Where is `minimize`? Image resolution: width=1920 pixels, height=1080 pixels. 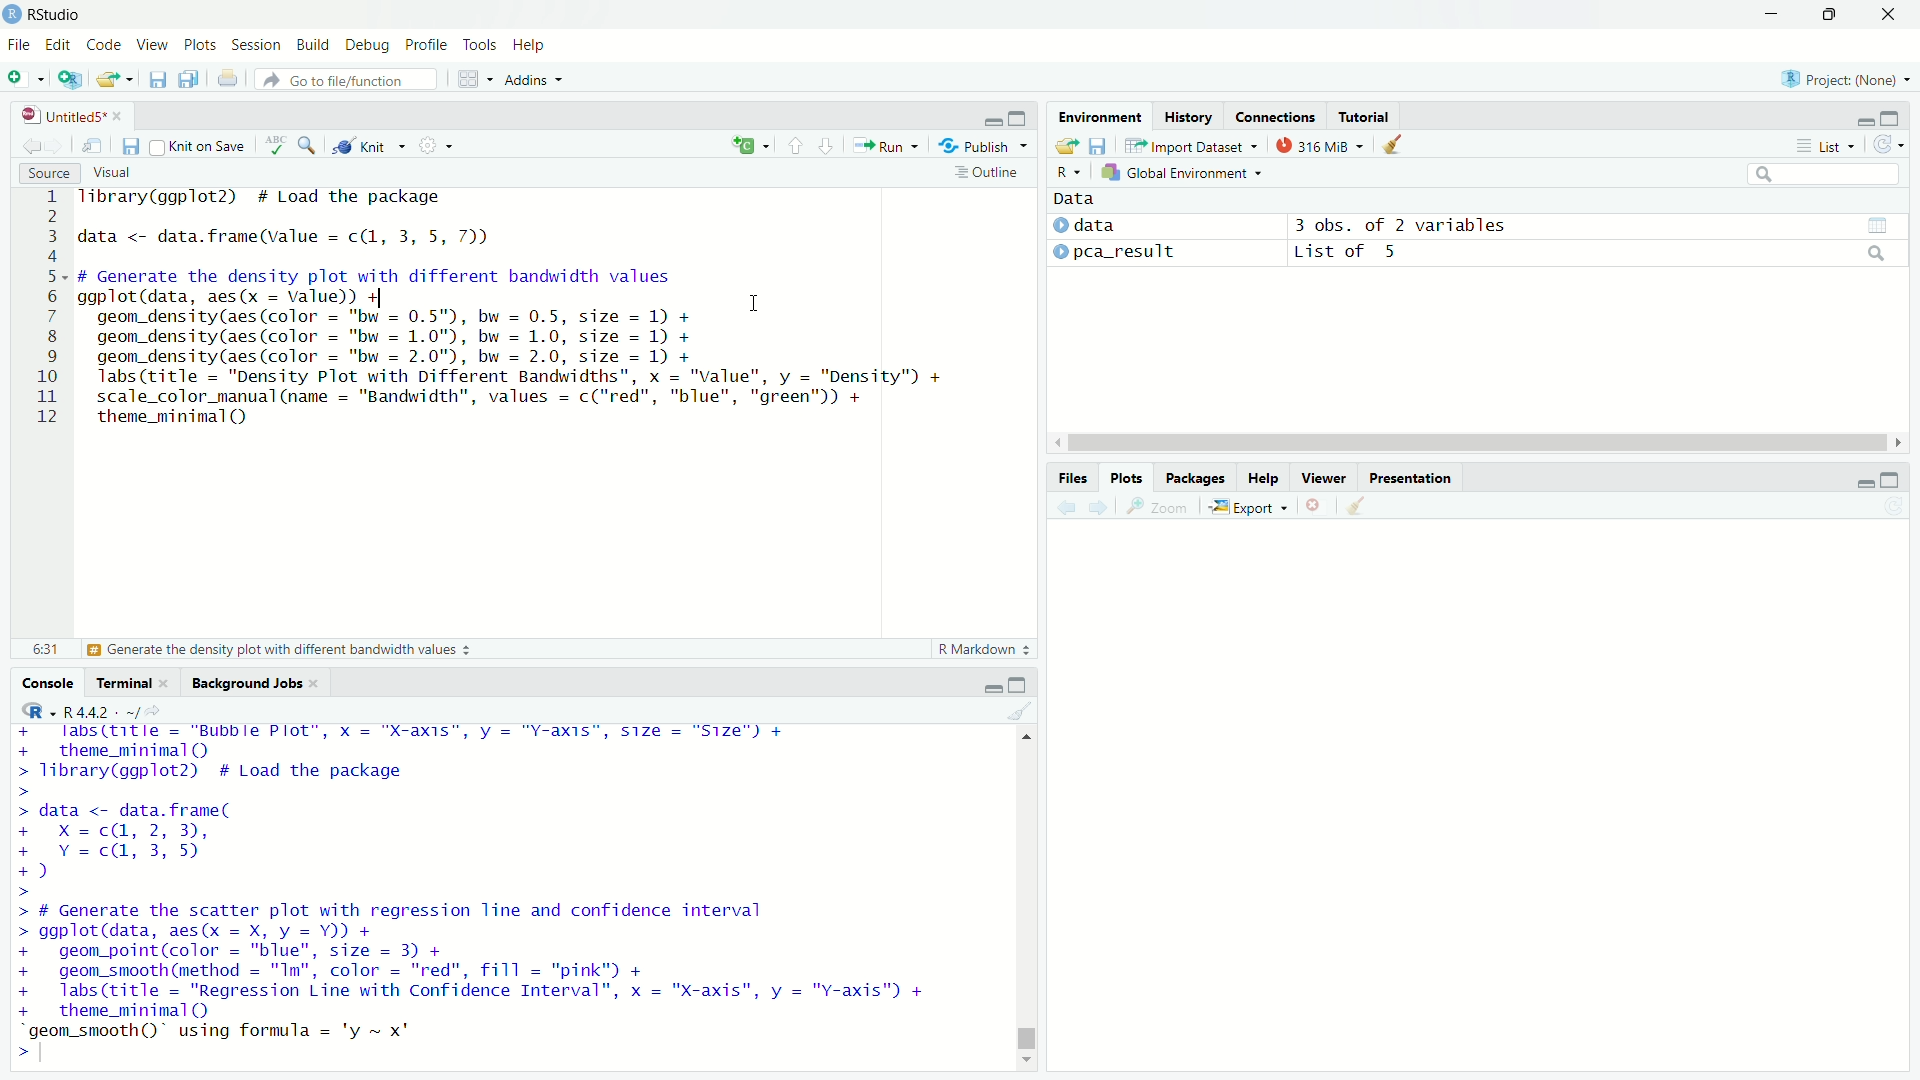
minimize is located at coordinates (1771, 14).